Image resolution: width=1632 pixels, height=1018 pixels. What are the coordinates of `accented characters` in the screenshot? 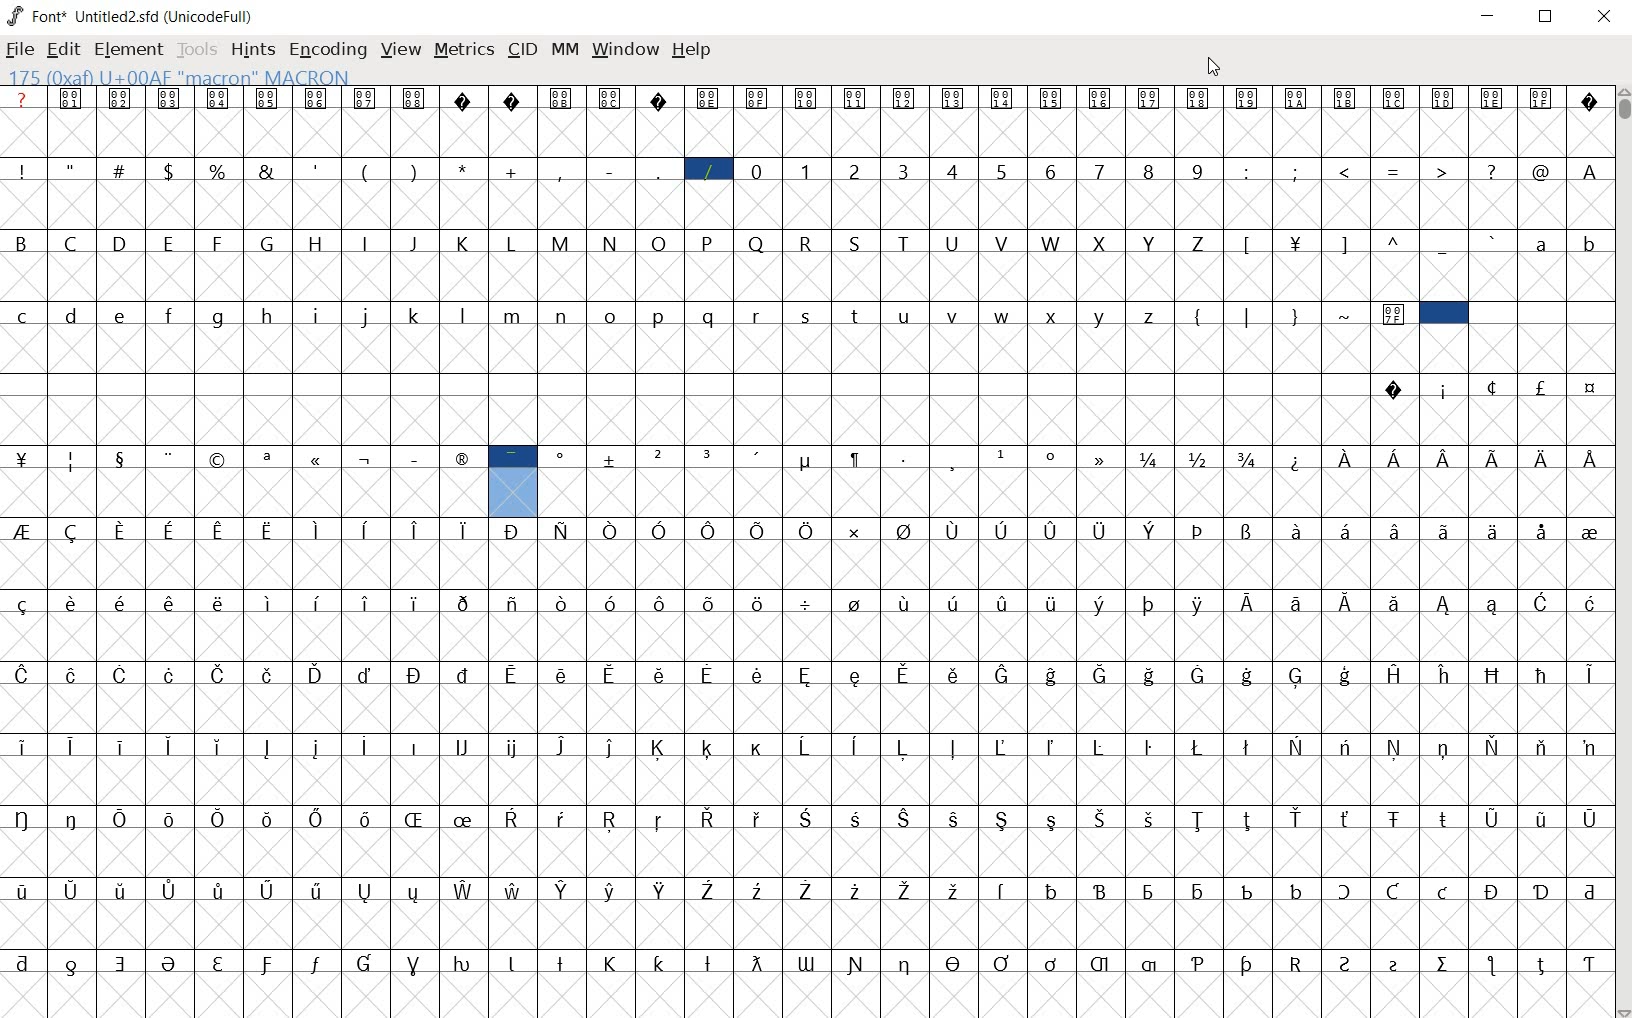 It's located at (393, 840).